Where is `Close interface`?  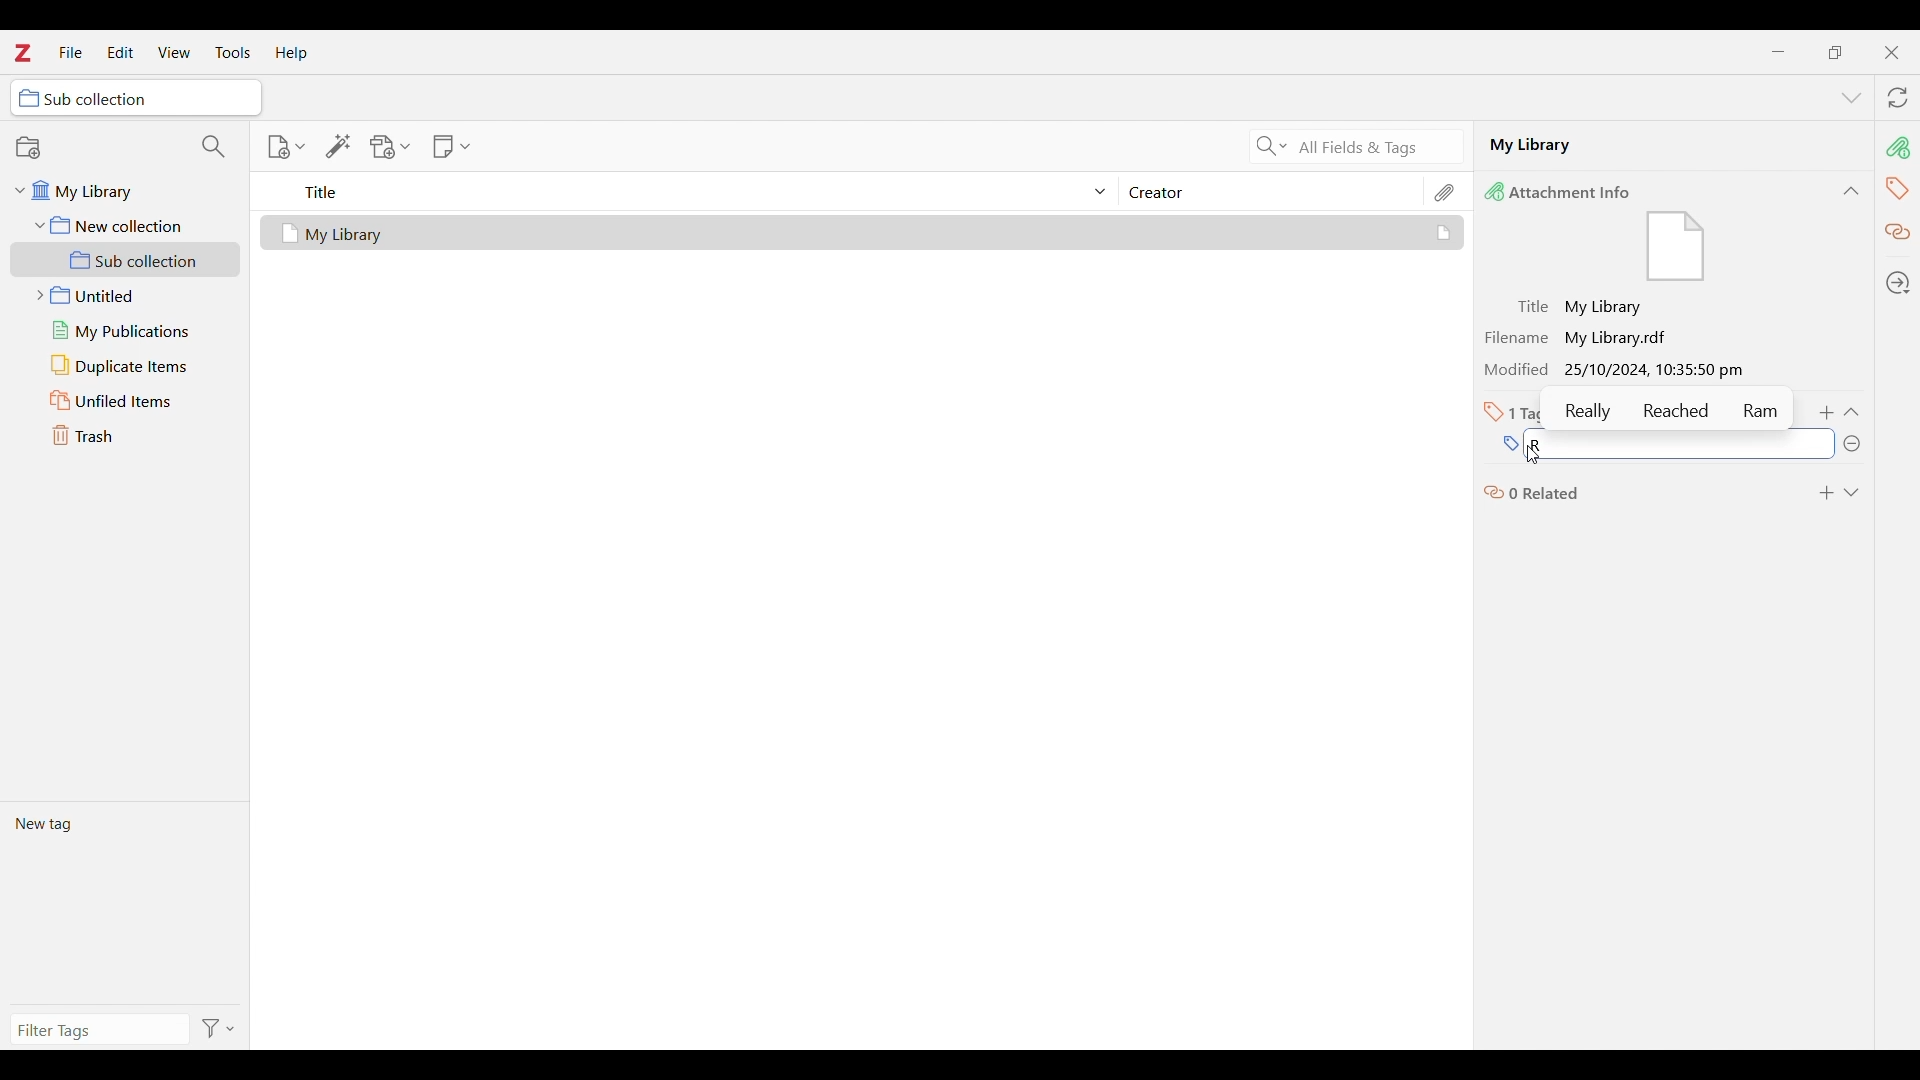 Close interface is located at coordinates (1891, 52).